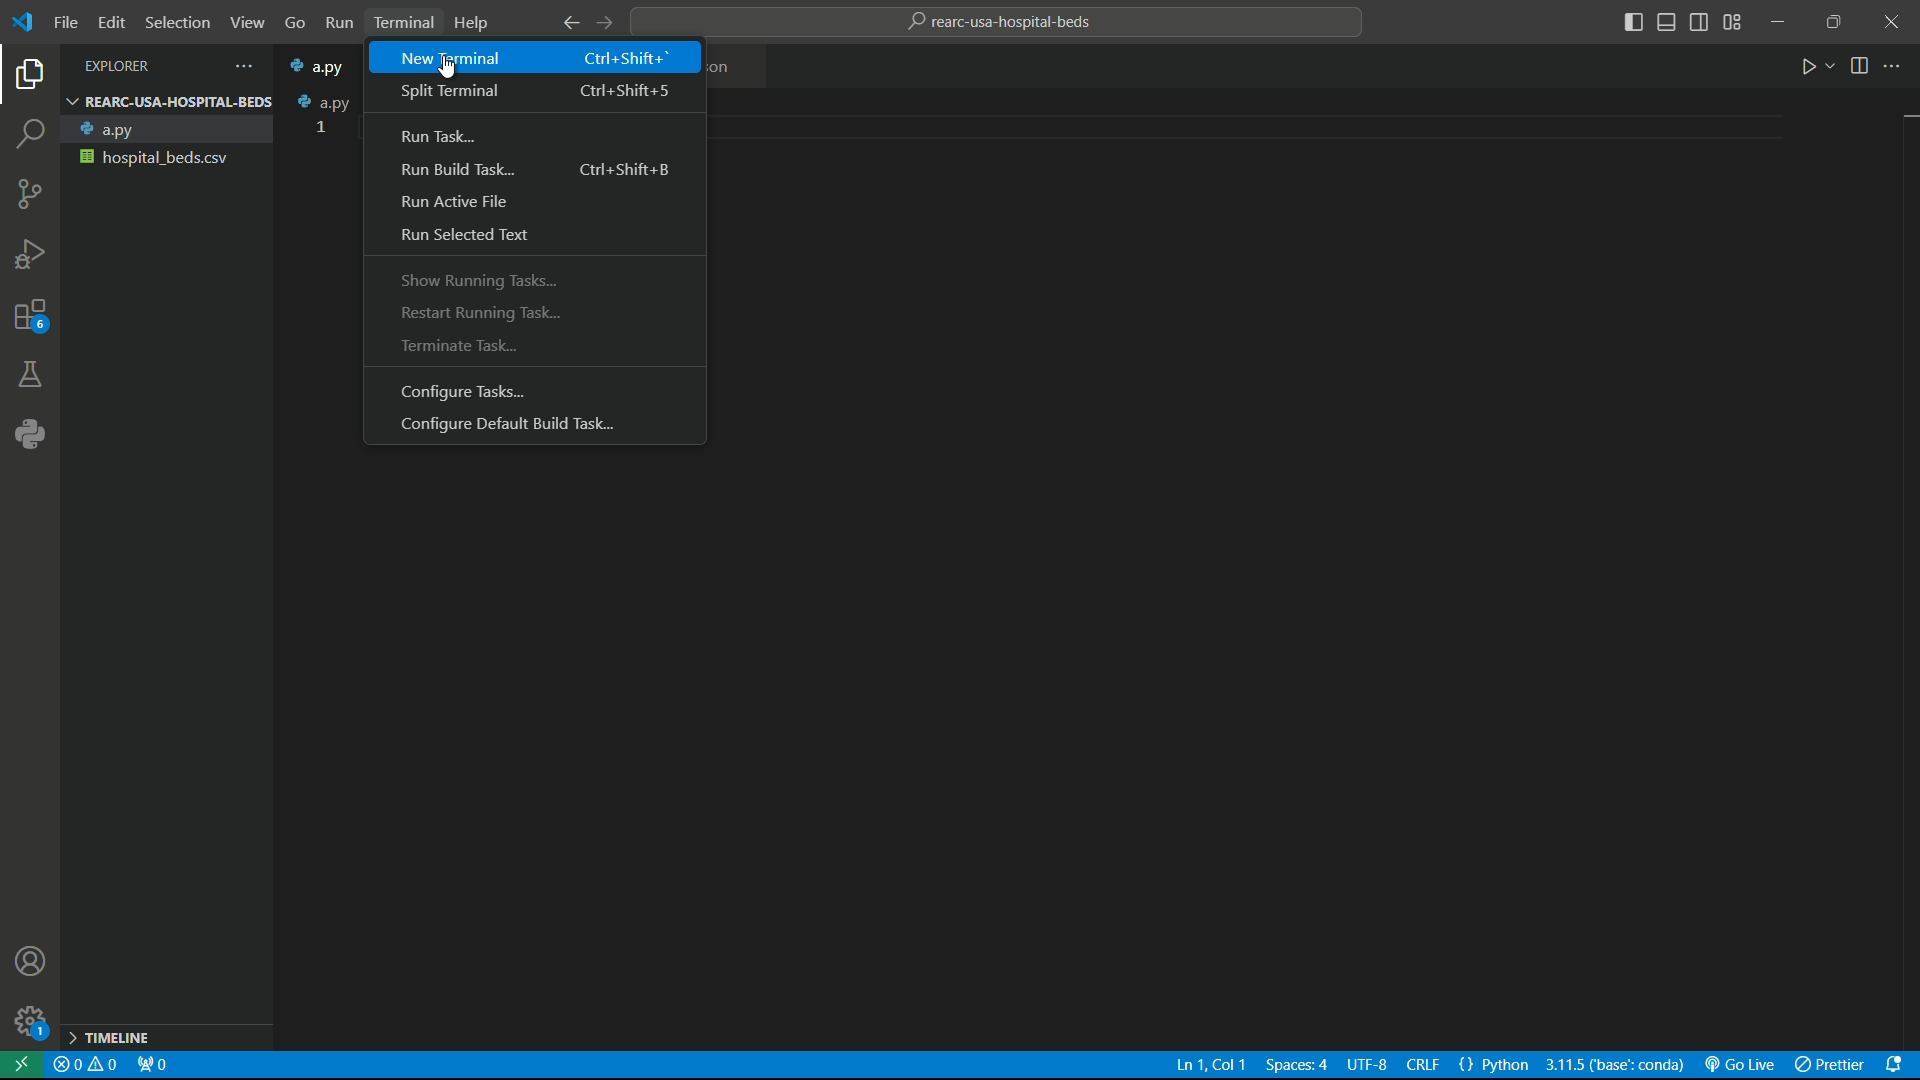  I want to click on views and more actions, so click(248, 64).